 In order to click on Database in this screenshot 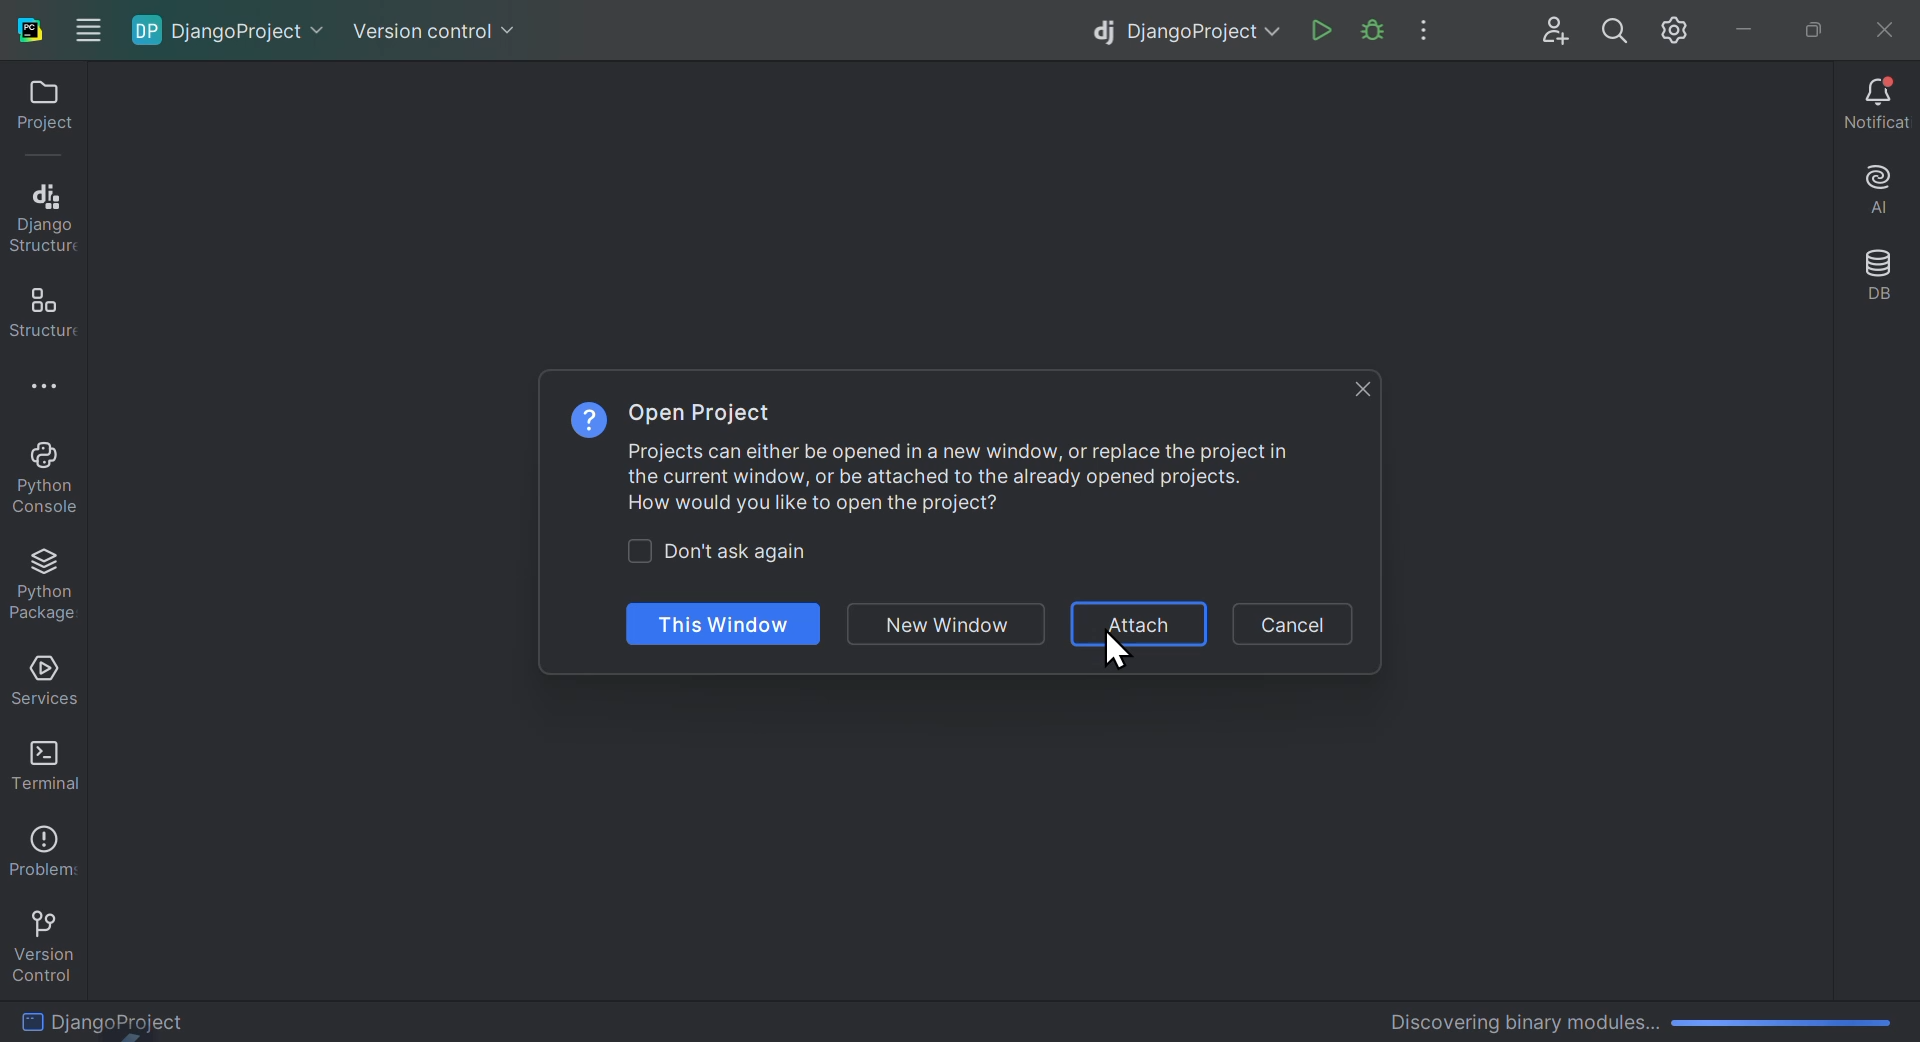, I will do `click(1878, 279)`.